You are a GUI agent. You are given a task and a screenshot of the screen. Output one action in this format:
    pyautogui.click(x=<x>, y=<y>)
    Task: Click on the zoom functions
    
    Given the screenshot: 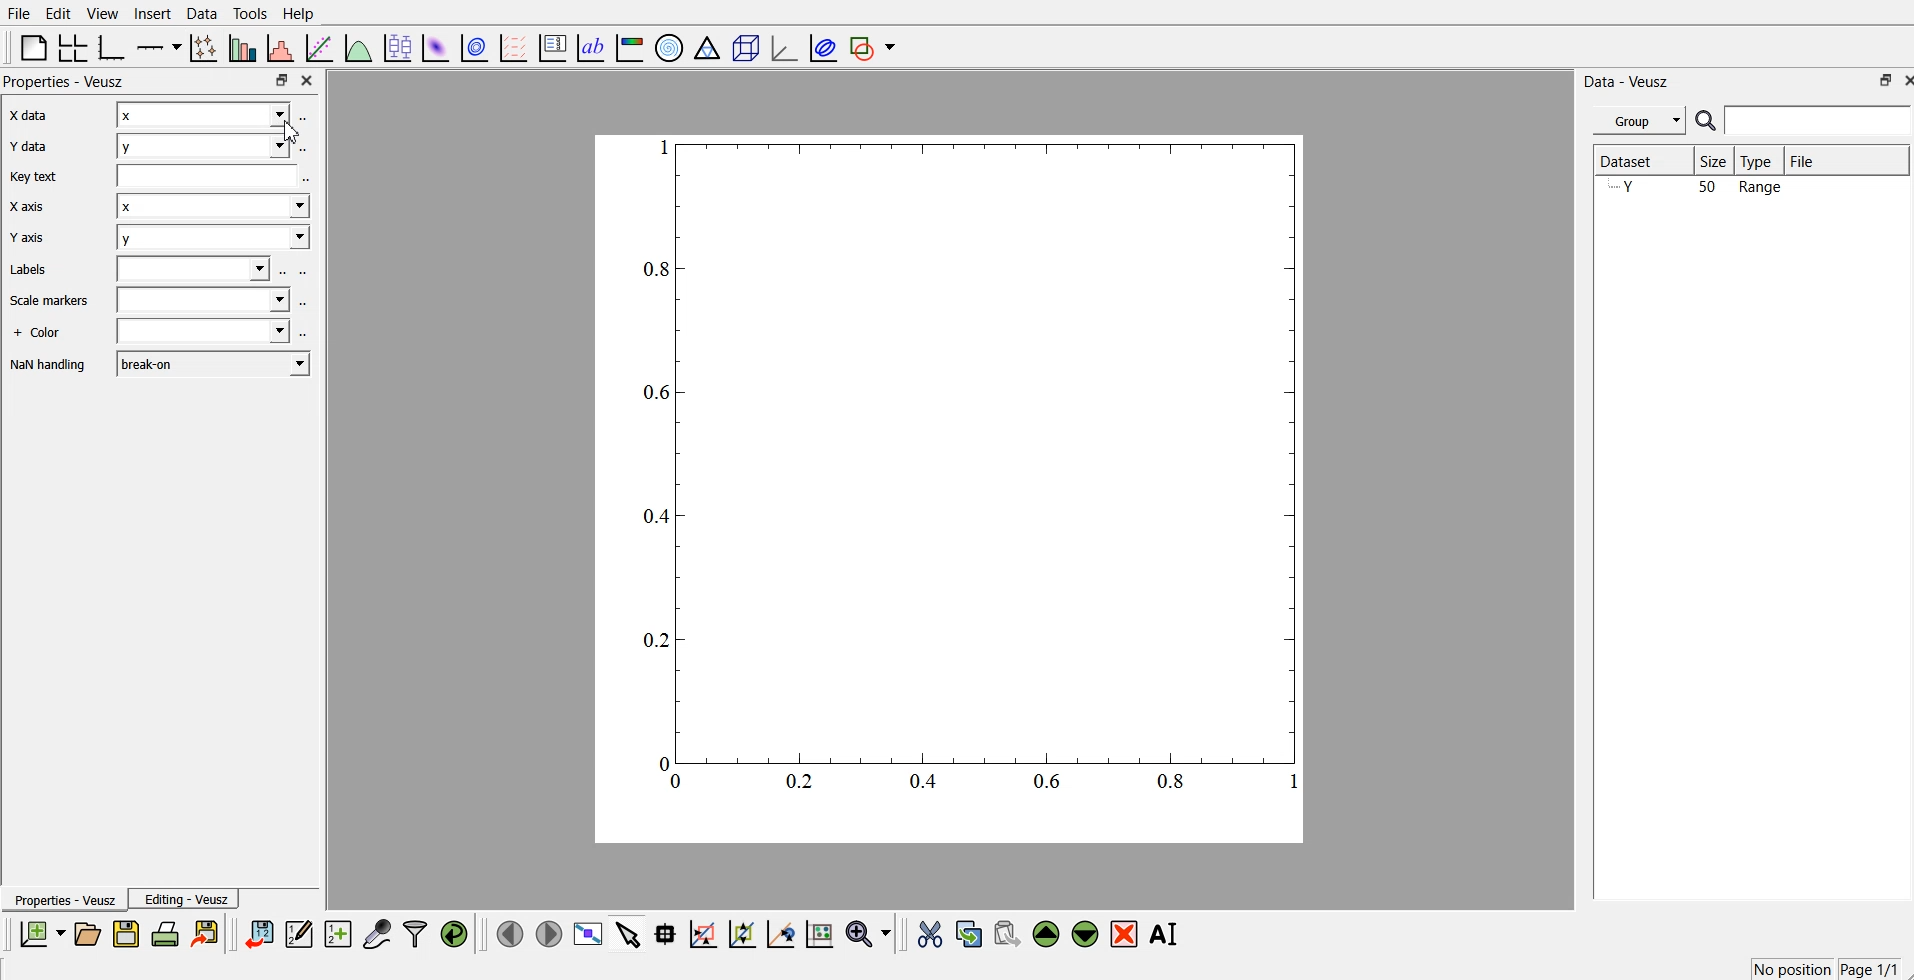 What is the action you would take?
    pyautogui.click(x=869, y=933)
    